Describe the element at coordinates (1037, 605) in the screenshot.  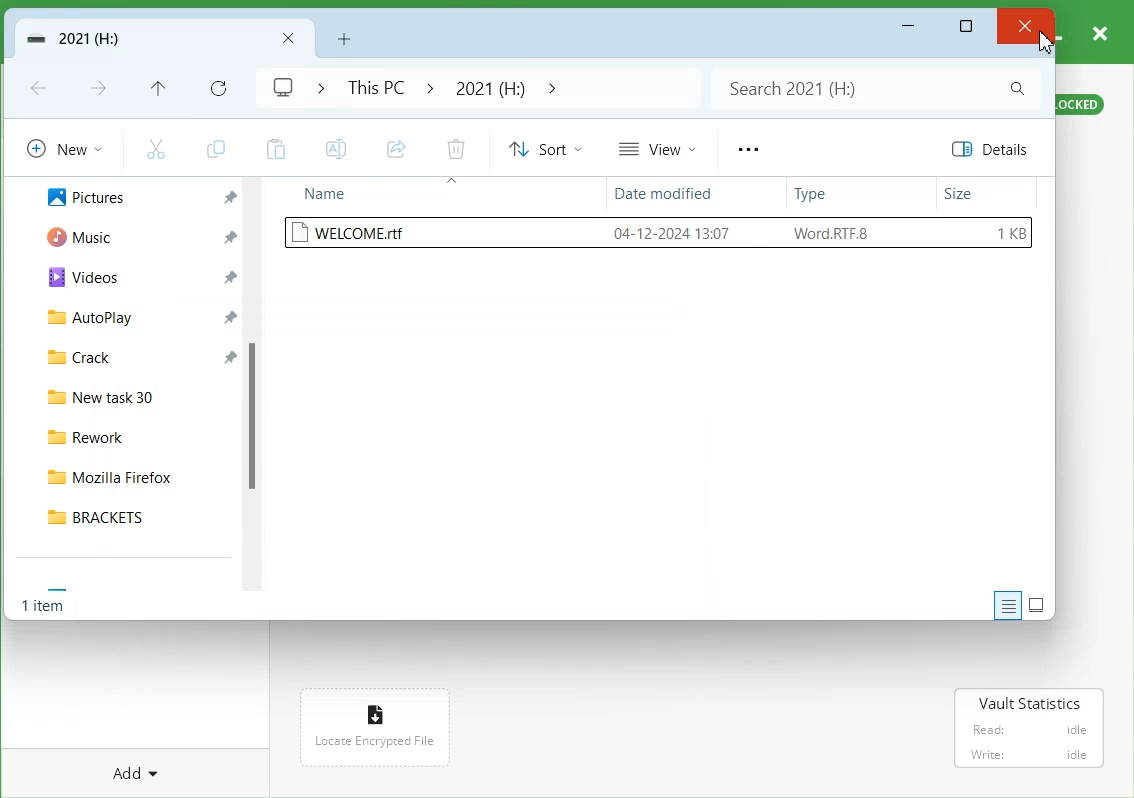
I see `Display item by using large thumbnail` at that location.